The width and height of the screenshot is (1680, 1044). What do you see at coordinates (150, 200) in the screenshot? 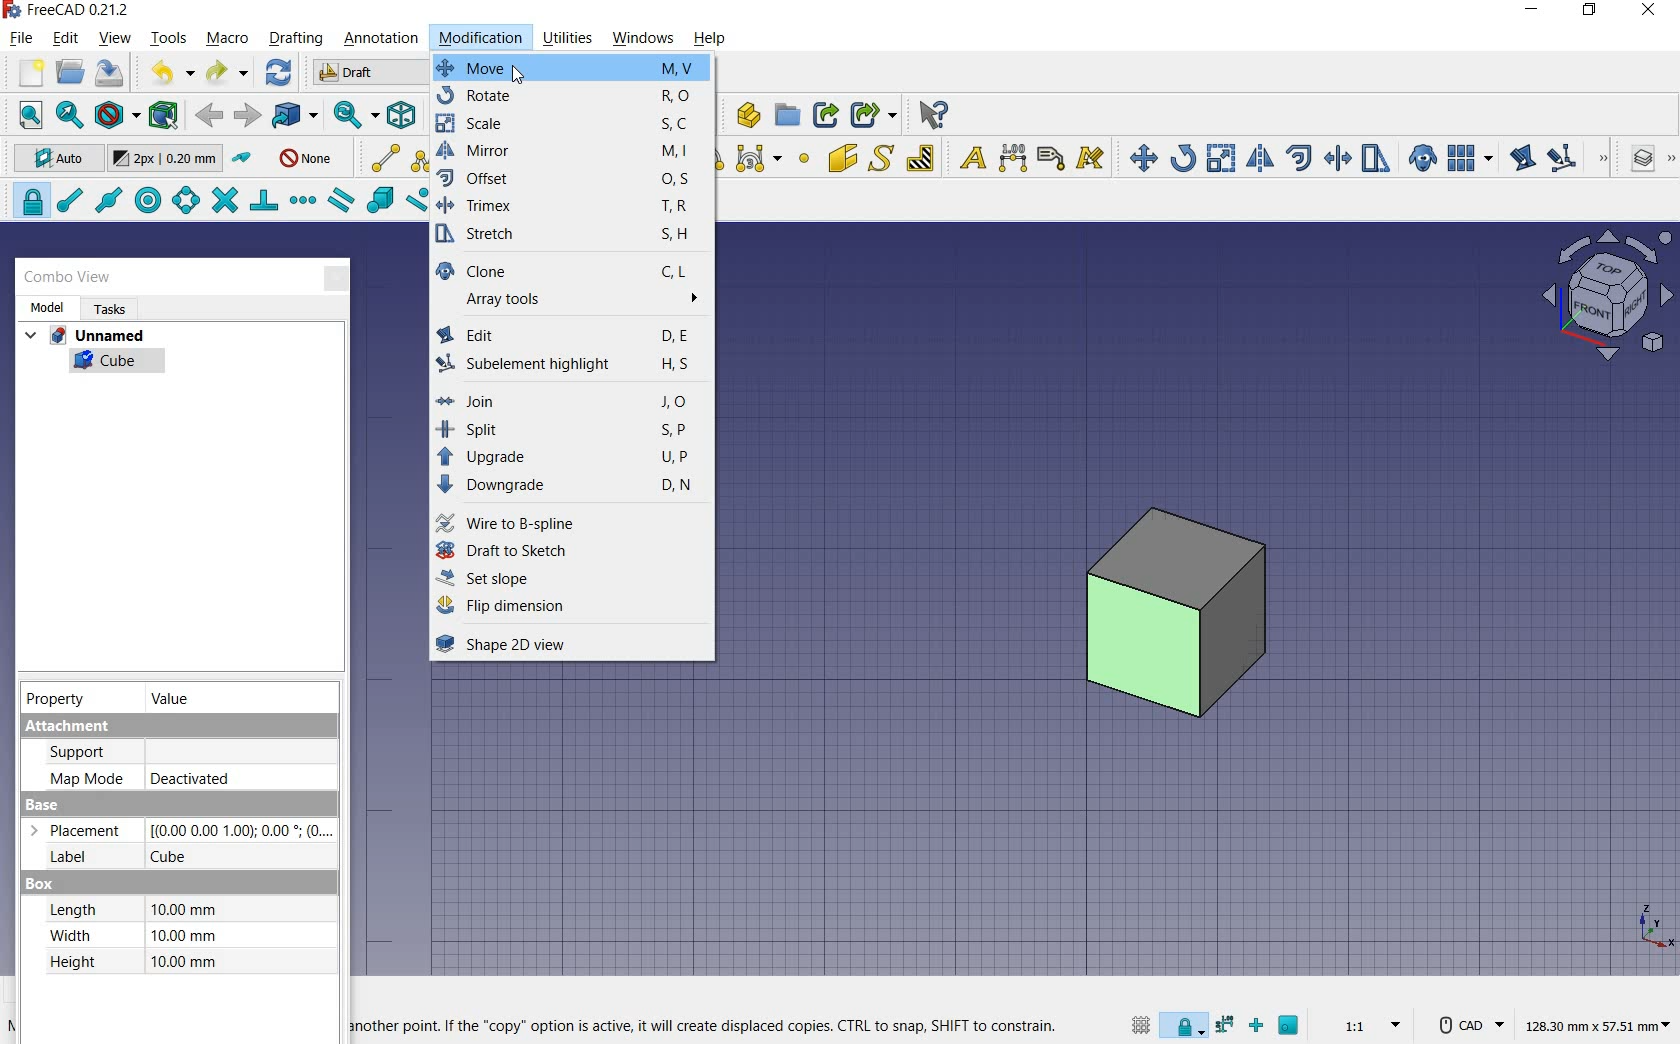
I see `snap center` at bounding box center [150, 200].